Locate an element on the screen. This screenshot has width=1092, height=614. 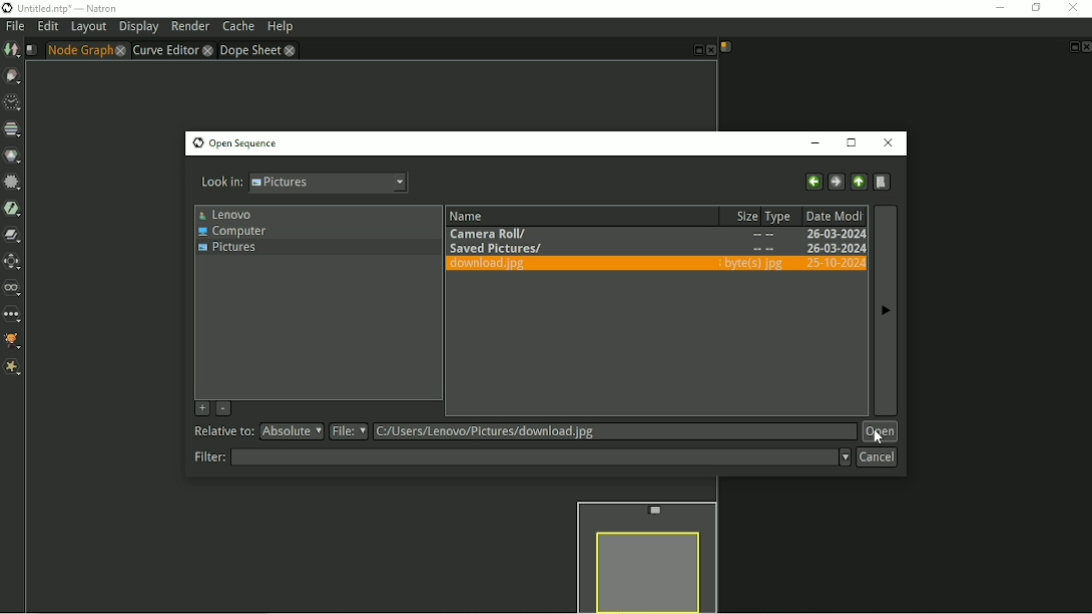
Layout is located at coordinates (88, 28).